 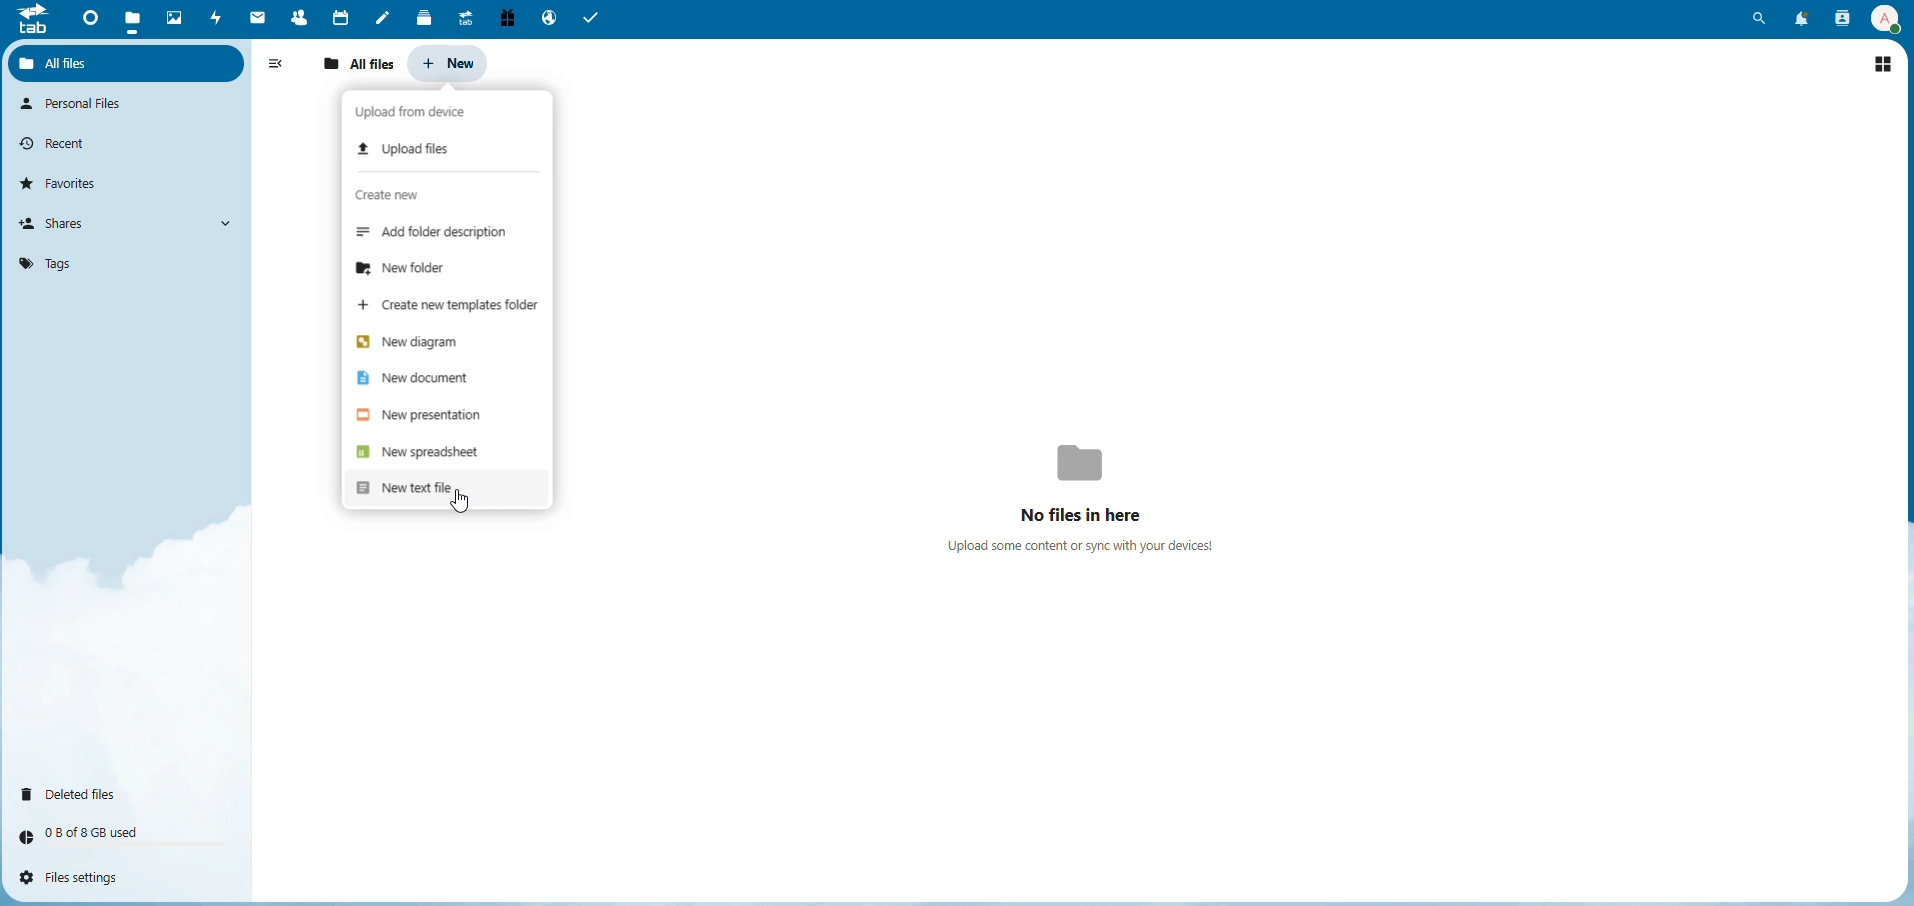 I want to click on Personal Files, so click(x=80, y=104).